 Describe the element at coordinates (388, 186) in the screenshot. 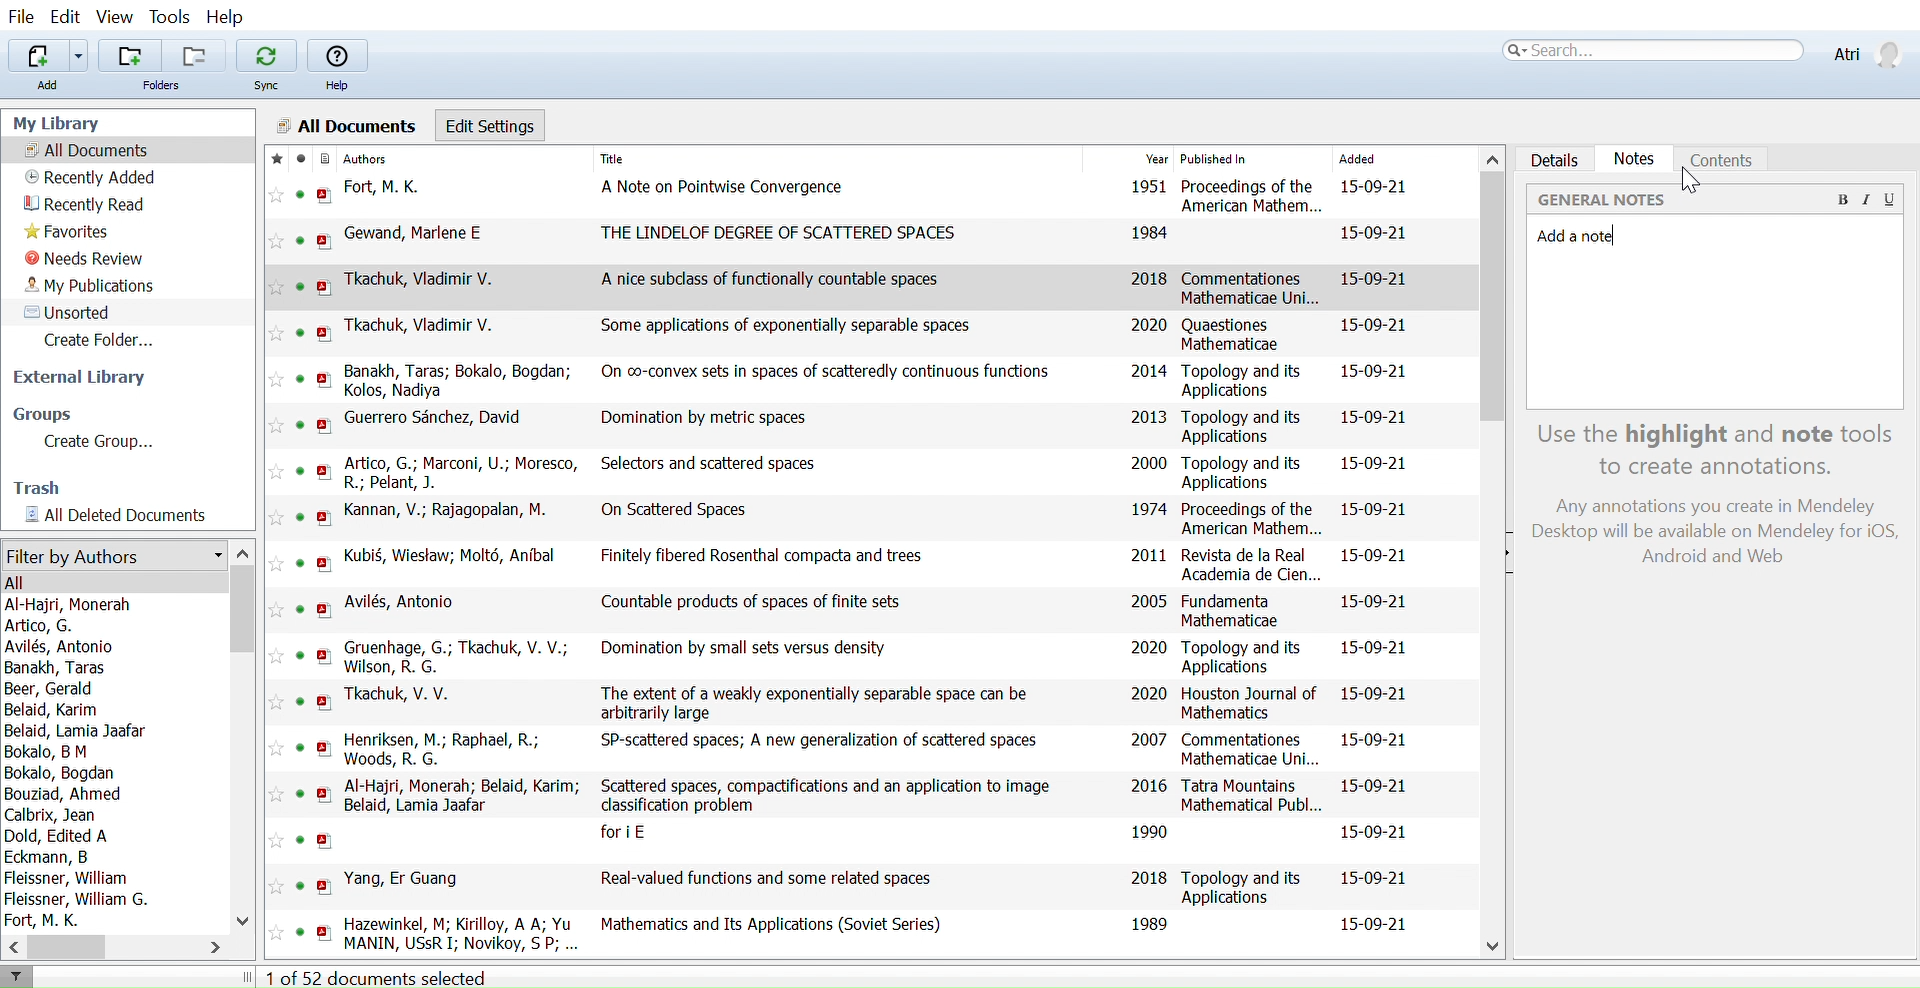

I see `Fort, M. K.` at that location.